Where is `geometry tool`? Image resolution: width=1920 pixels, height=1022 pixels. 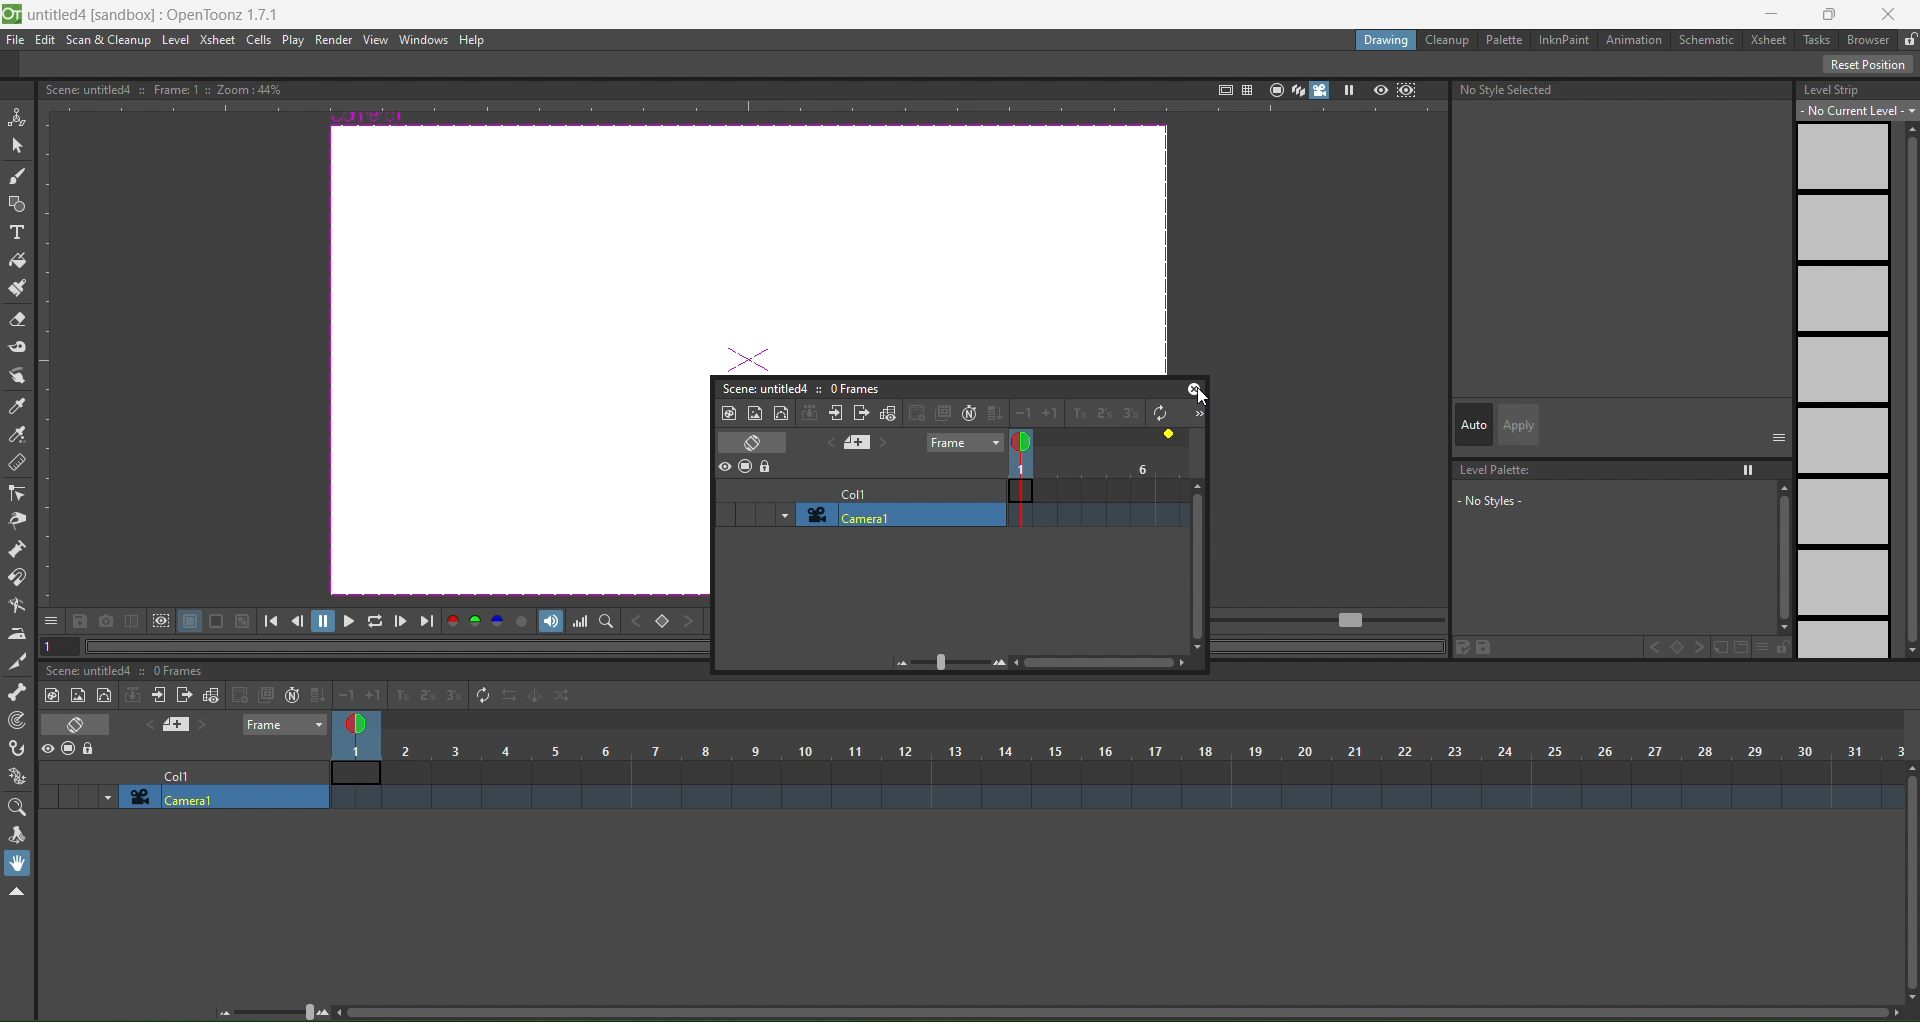 geometry tool is located at coordinates (18, 206).